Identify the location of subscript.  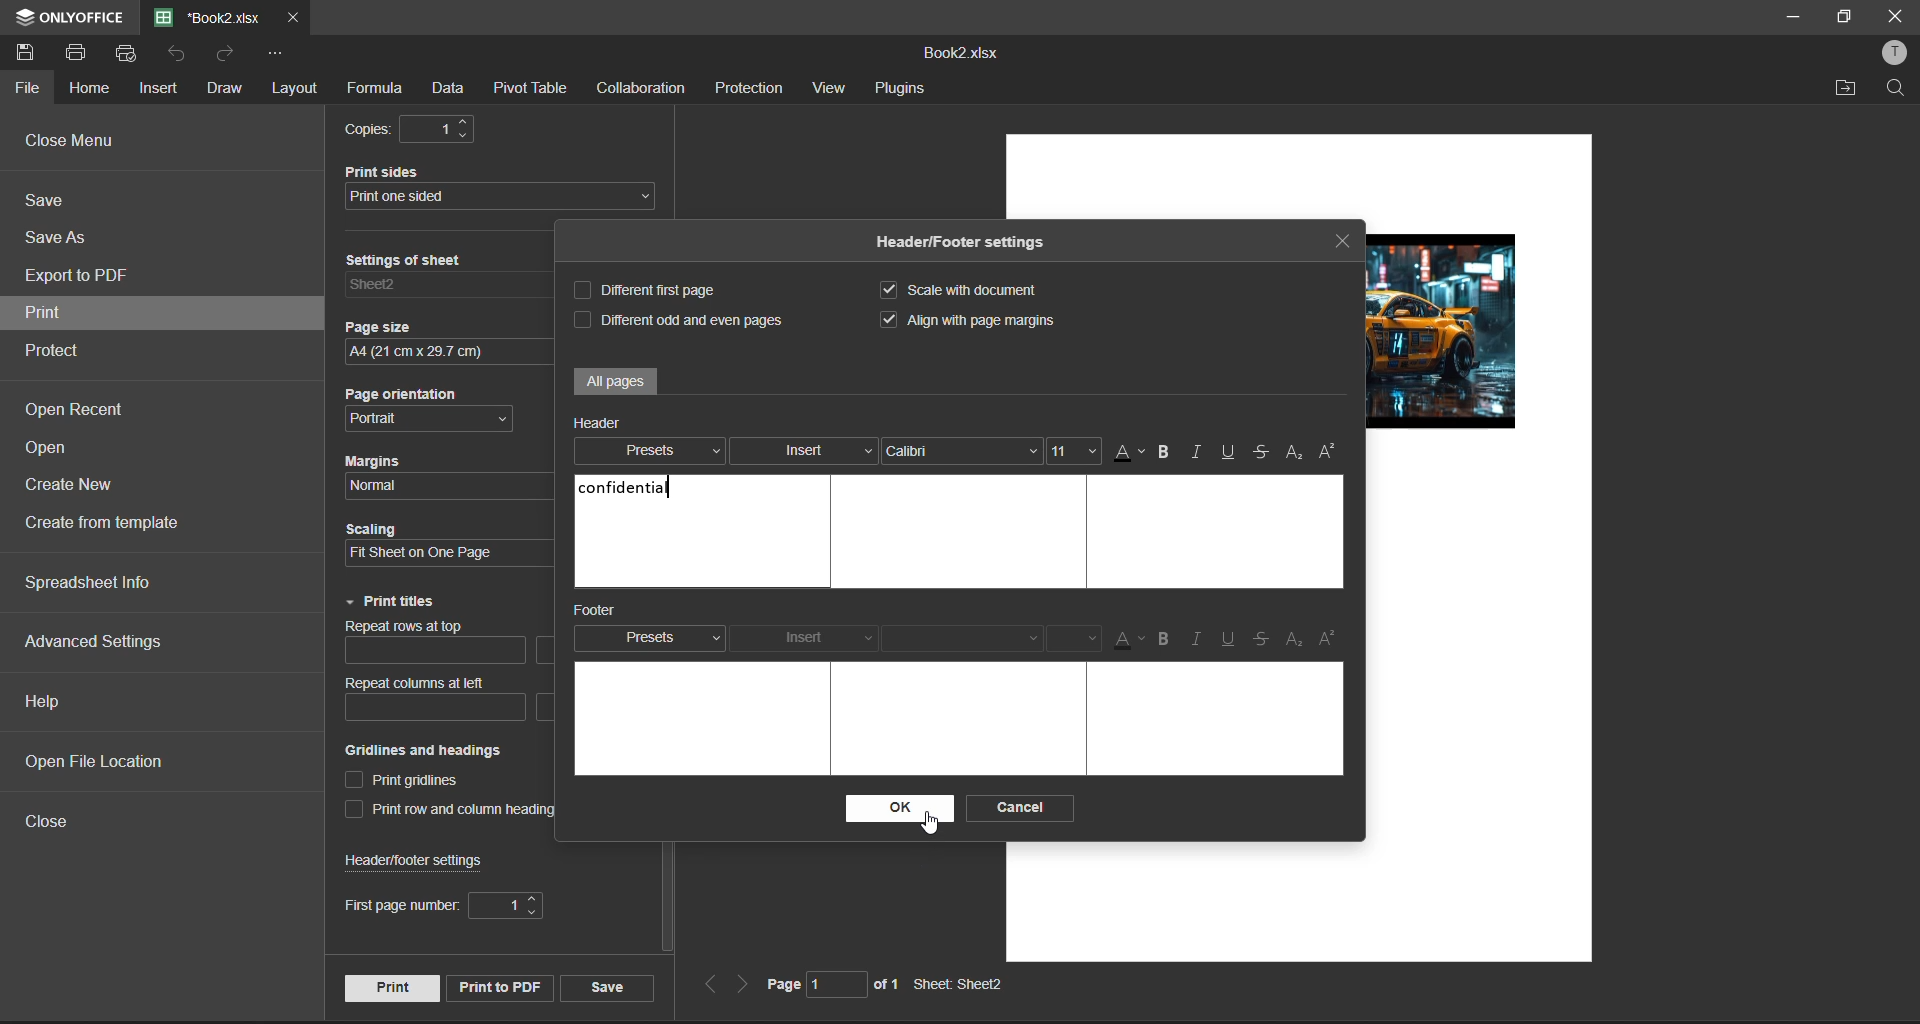
(1295, 639).